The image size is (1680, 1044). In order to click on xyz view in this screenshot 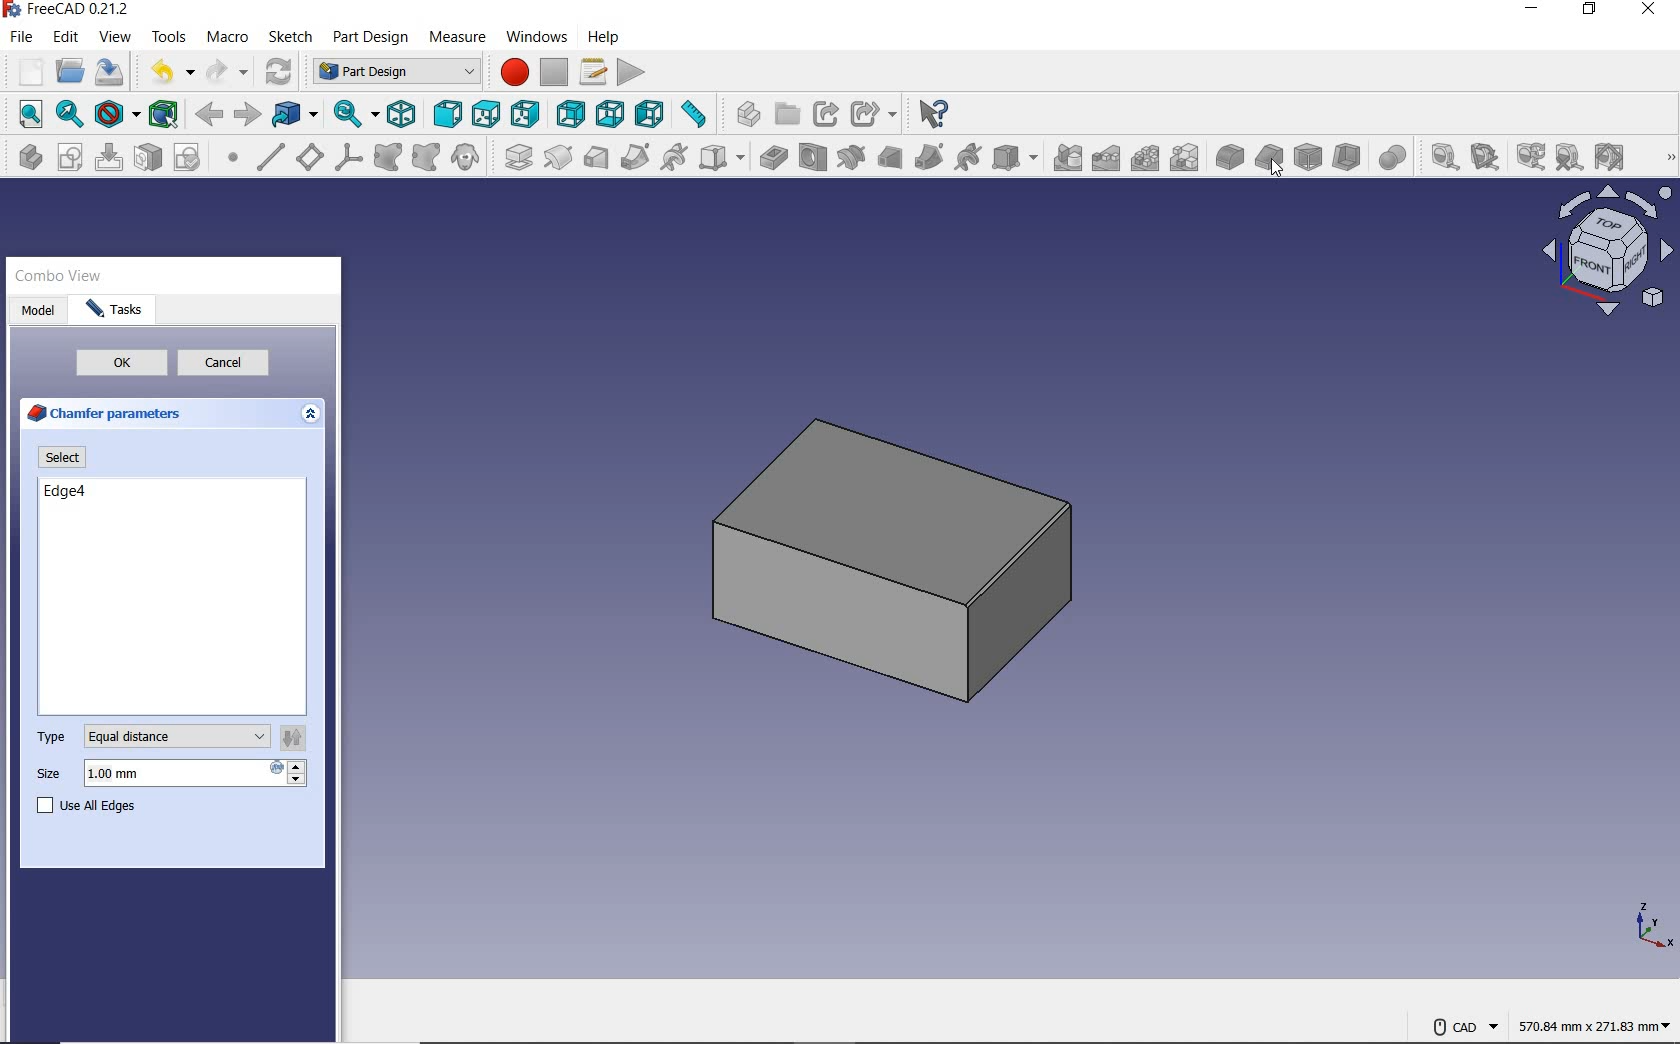, I will do `click(1650, 925)`.